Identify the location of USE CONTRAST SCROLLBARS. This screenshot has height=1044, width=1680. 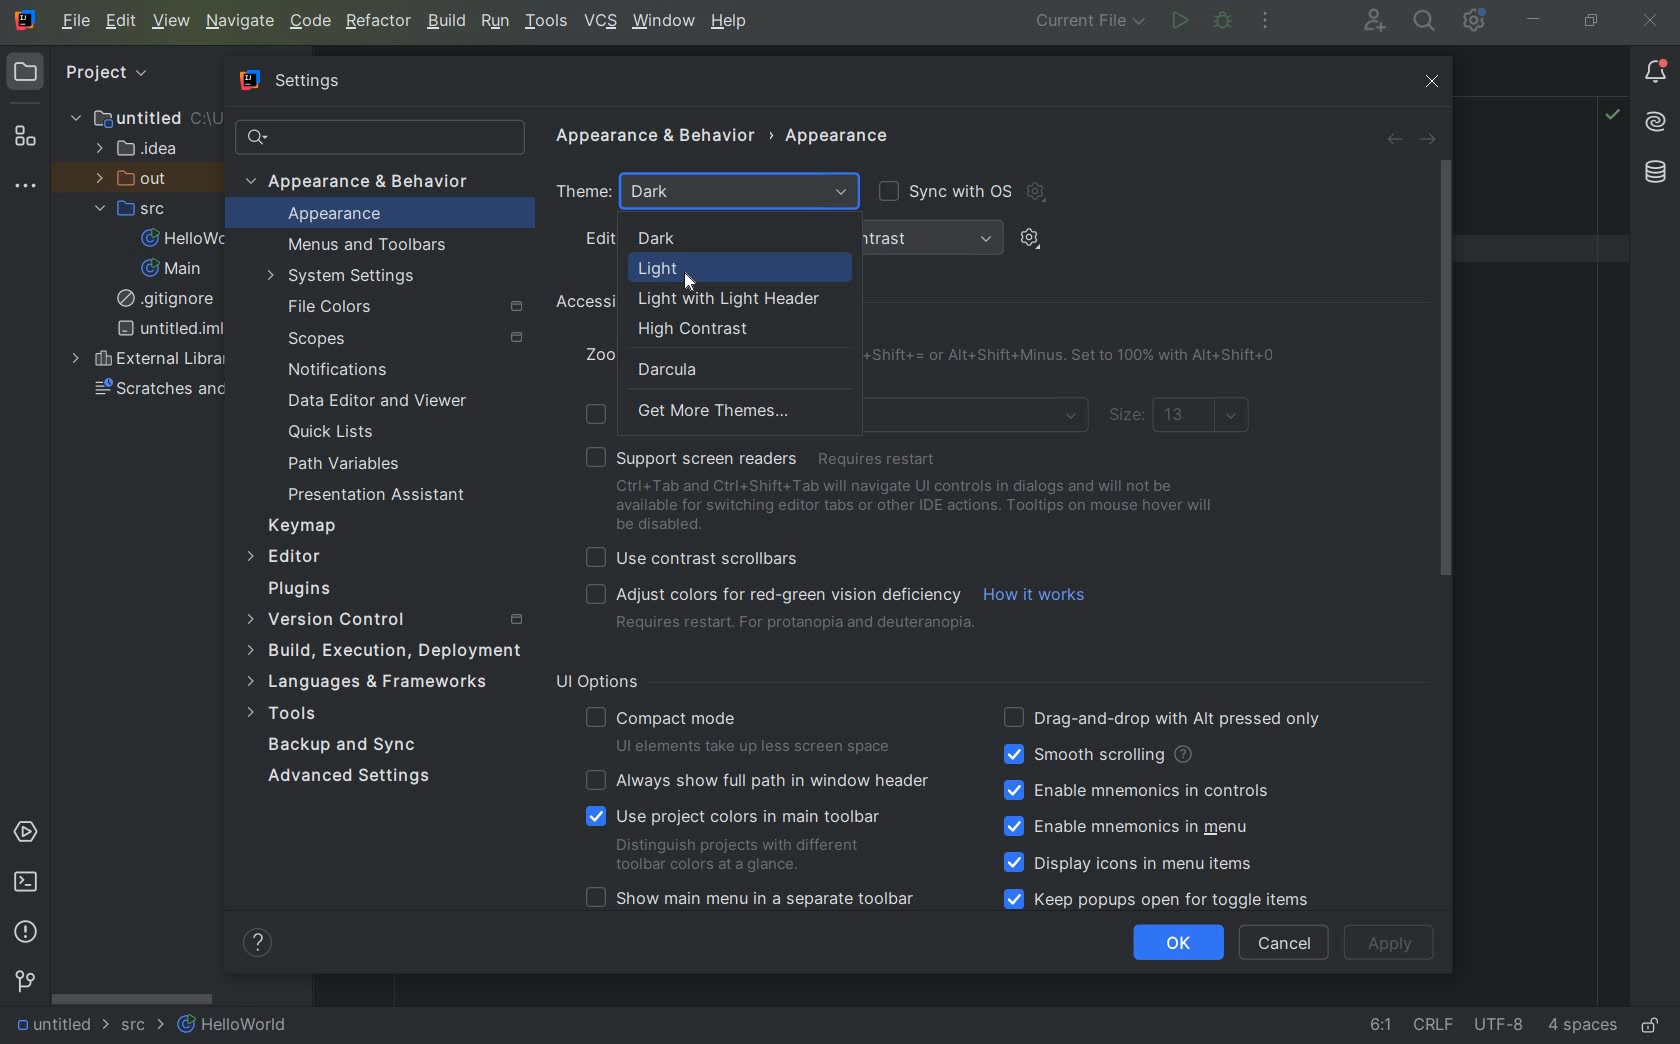
(699, 556).